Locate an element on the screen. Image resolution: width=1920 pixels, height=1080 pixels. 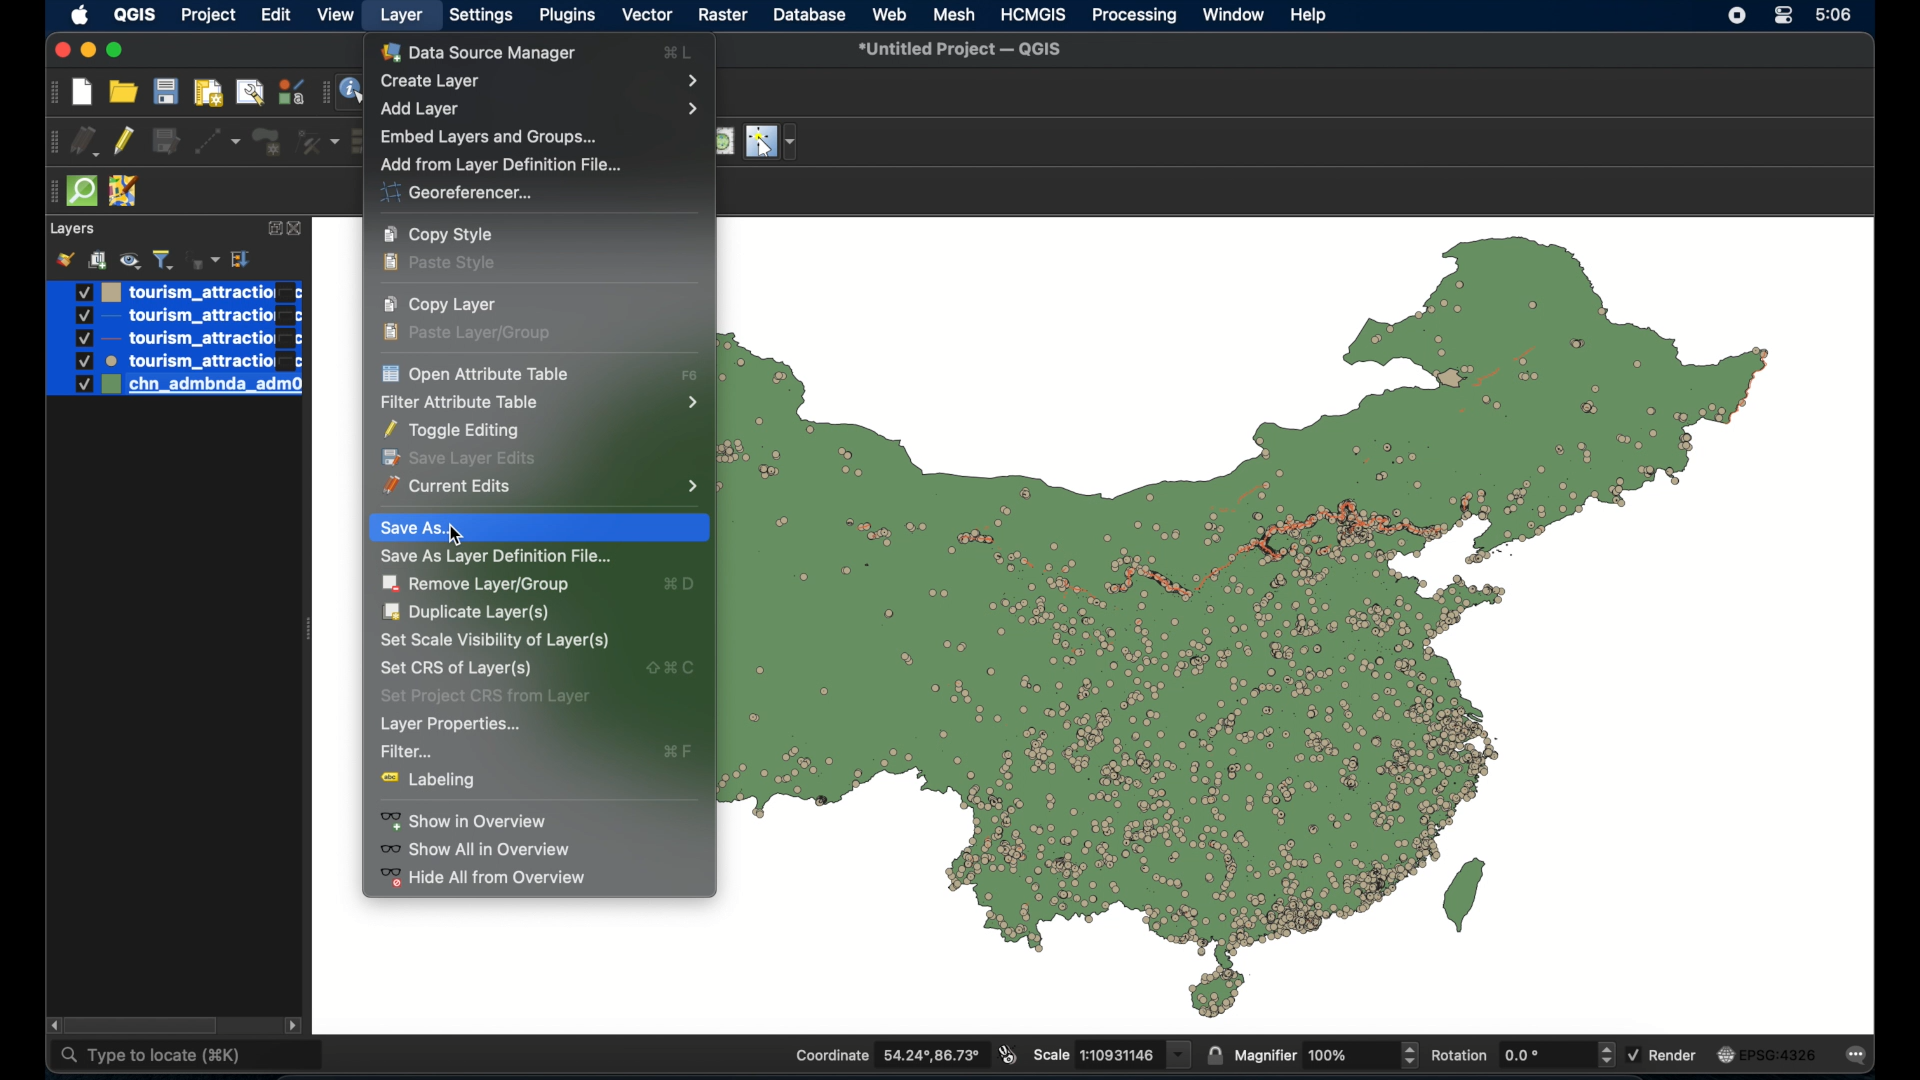
scroll right arrow is located at coordinates (293, 1024).